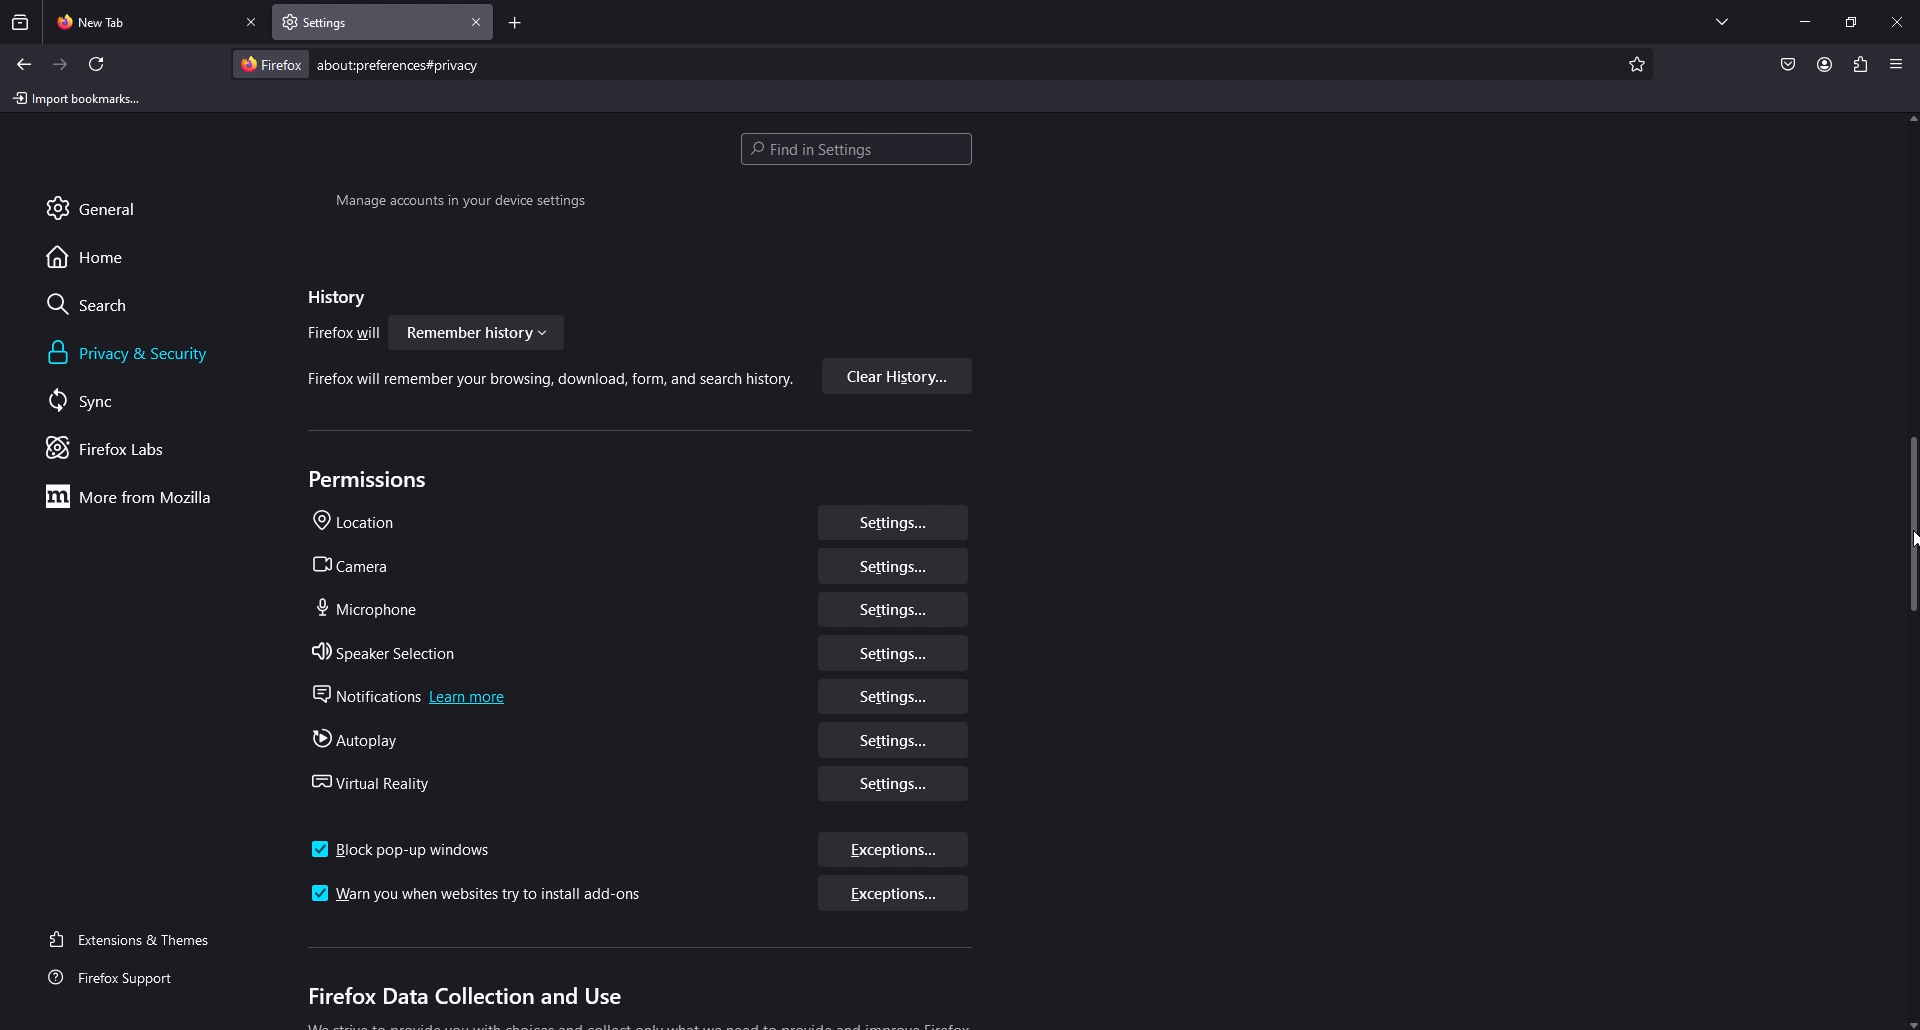 Image resolution: width=1920 pixels, height=1030 pixels. Describe the element at coordinates (895, 652) in the screenshot. I see `settings` at that location.